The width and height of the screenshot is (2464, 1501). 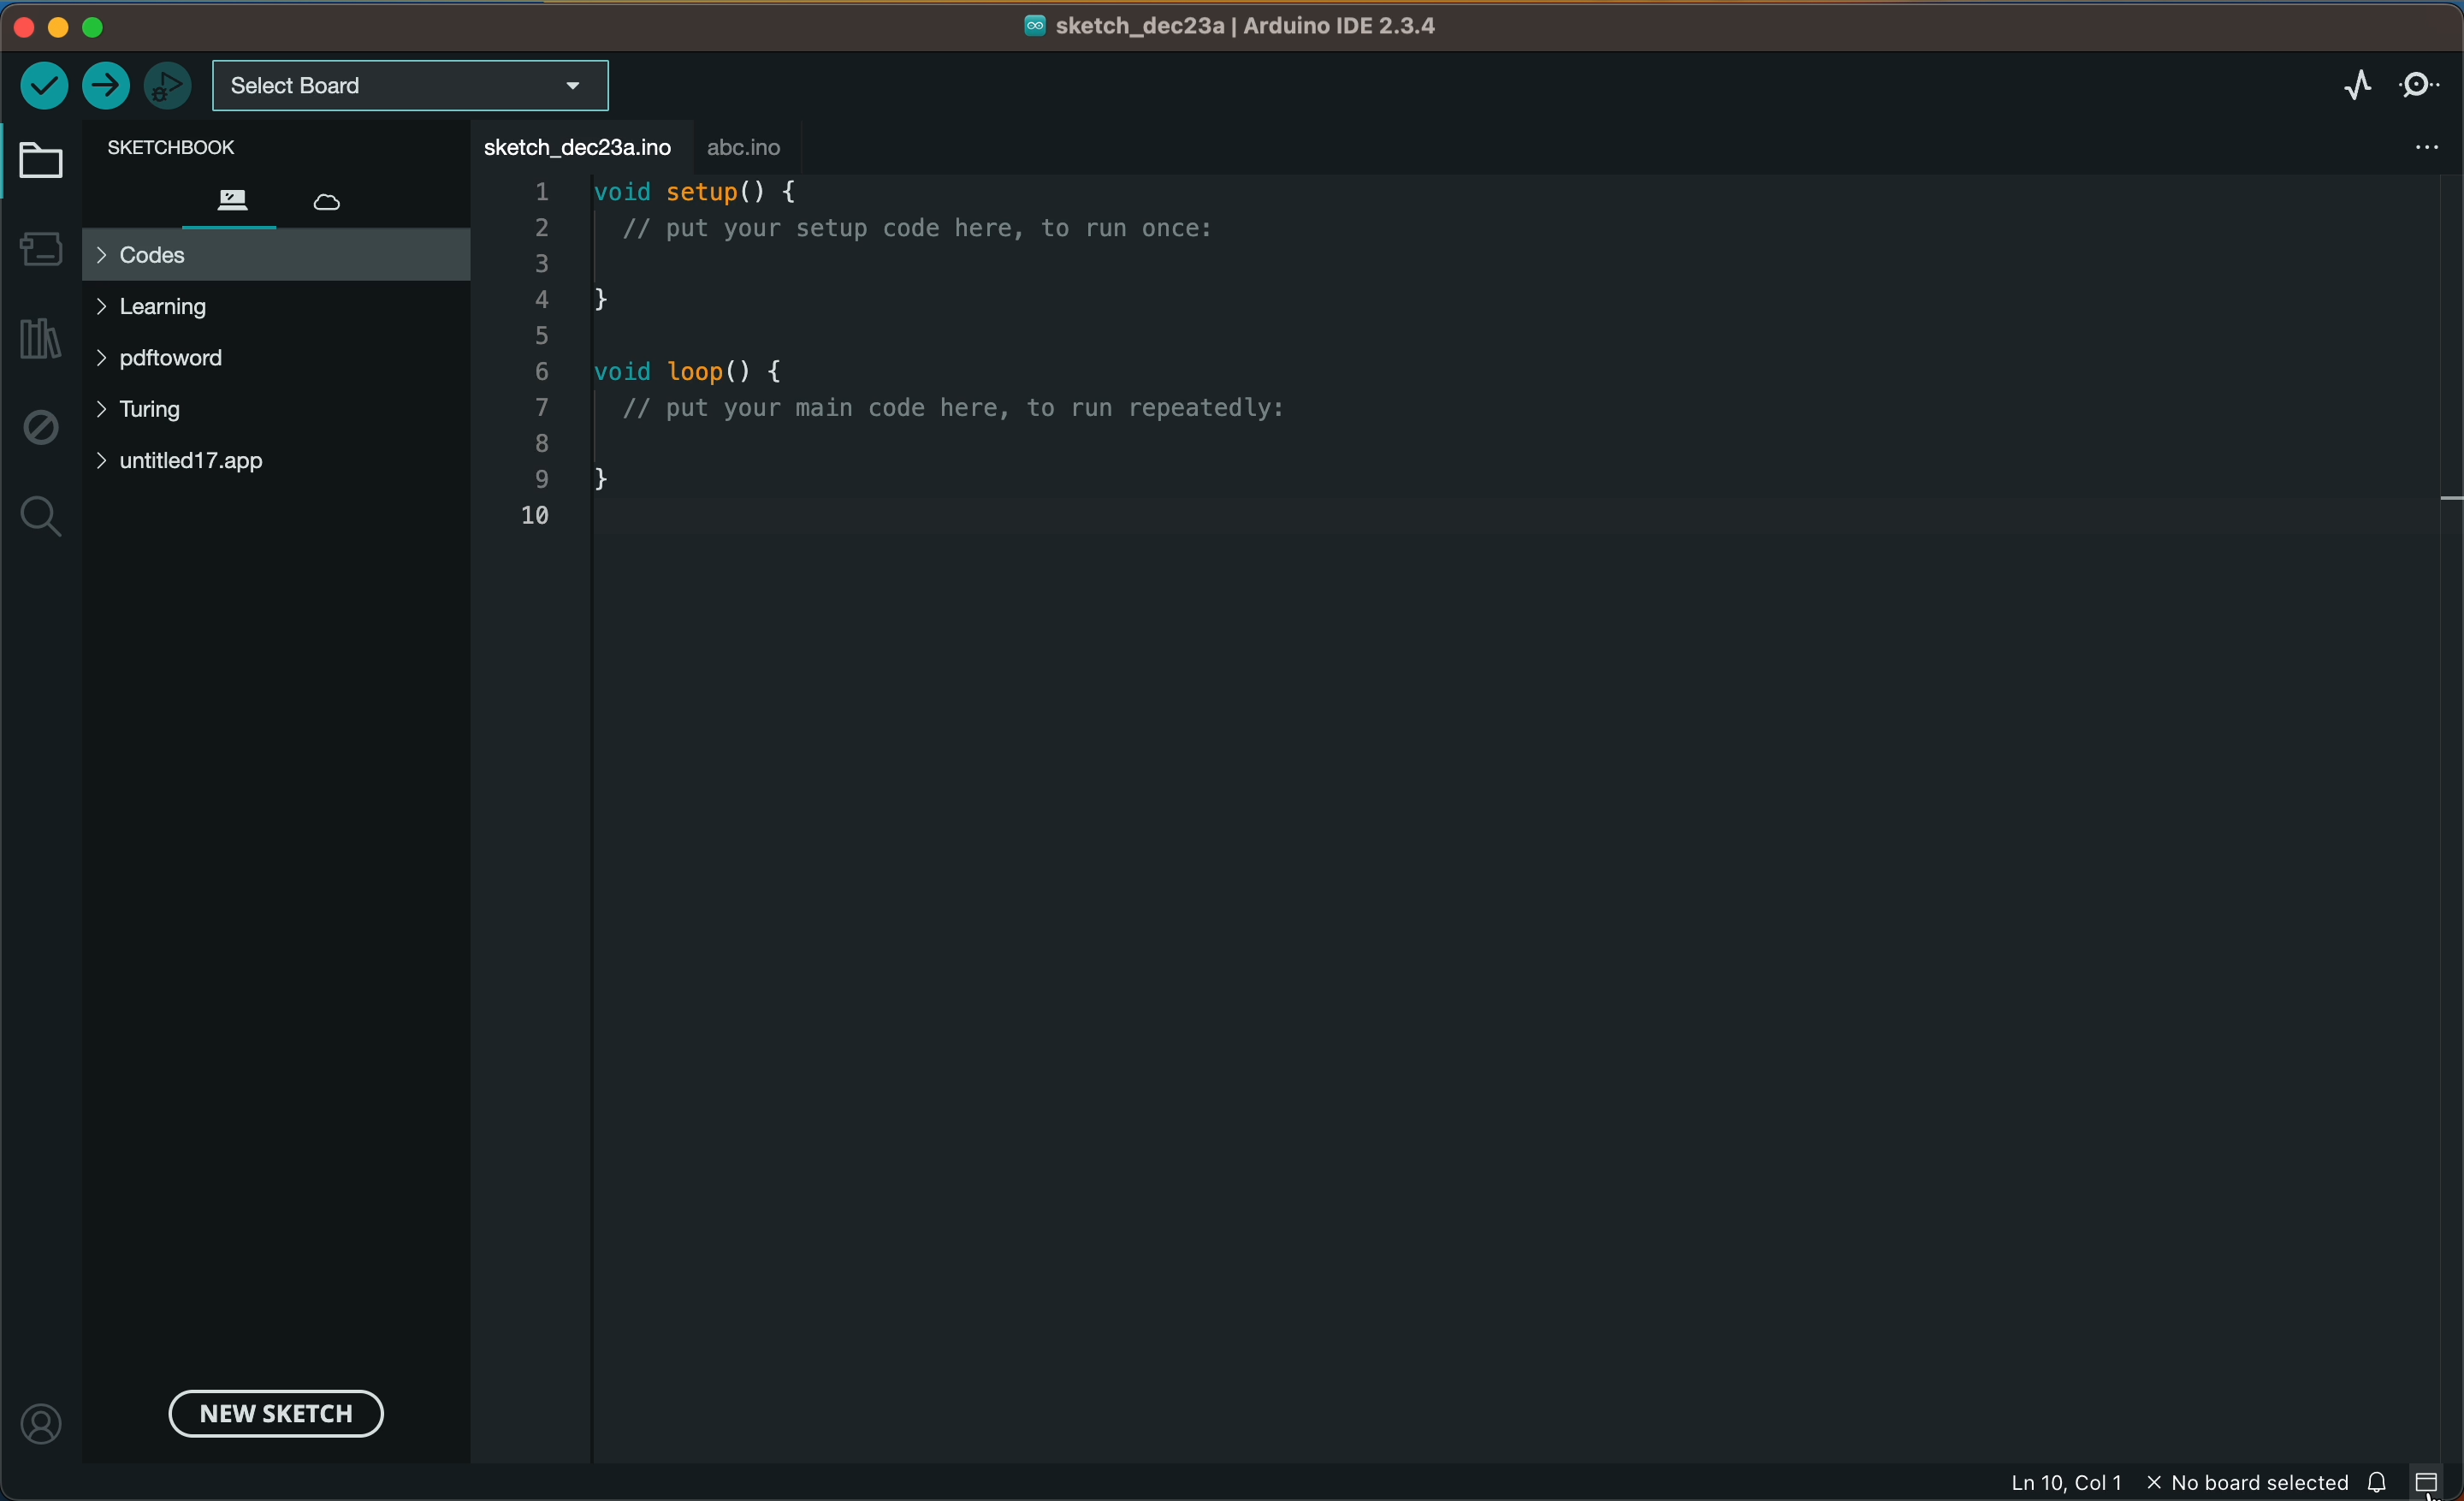 I want to click on upload, so click(x=102, y=85).